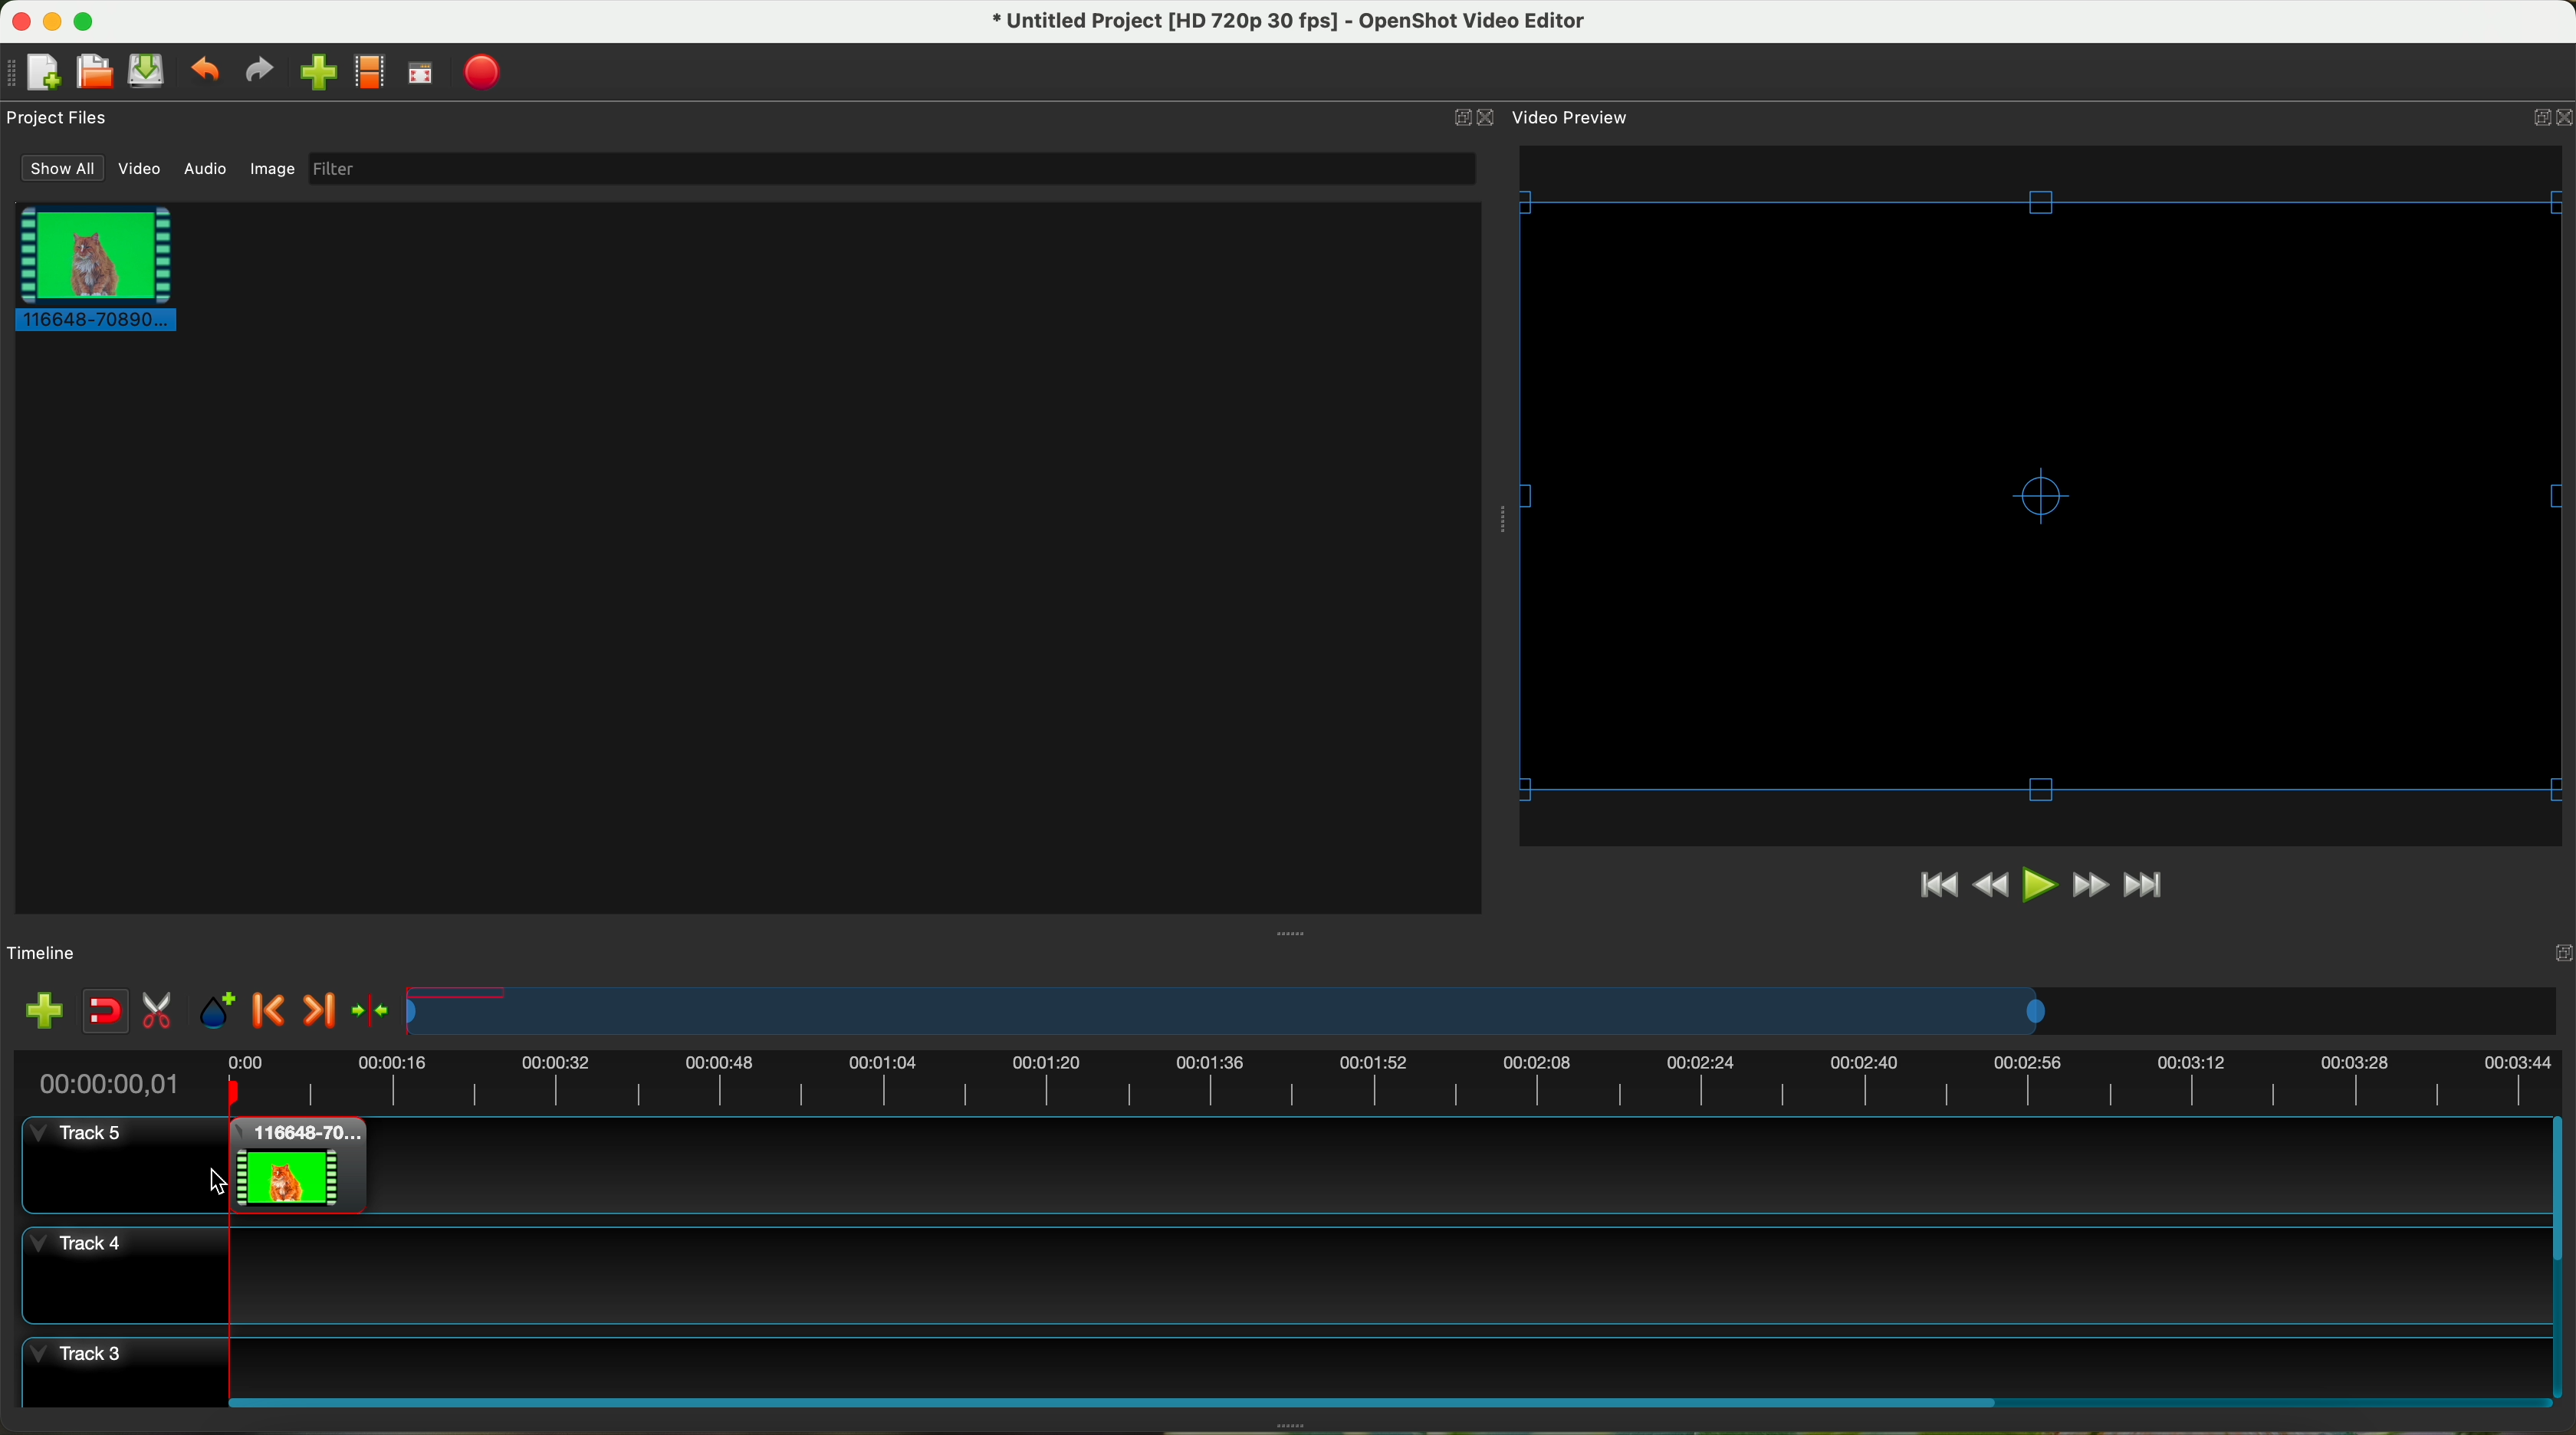 The image size is (2576, 1435). I want to click on timeline, so click(1285, 1078).